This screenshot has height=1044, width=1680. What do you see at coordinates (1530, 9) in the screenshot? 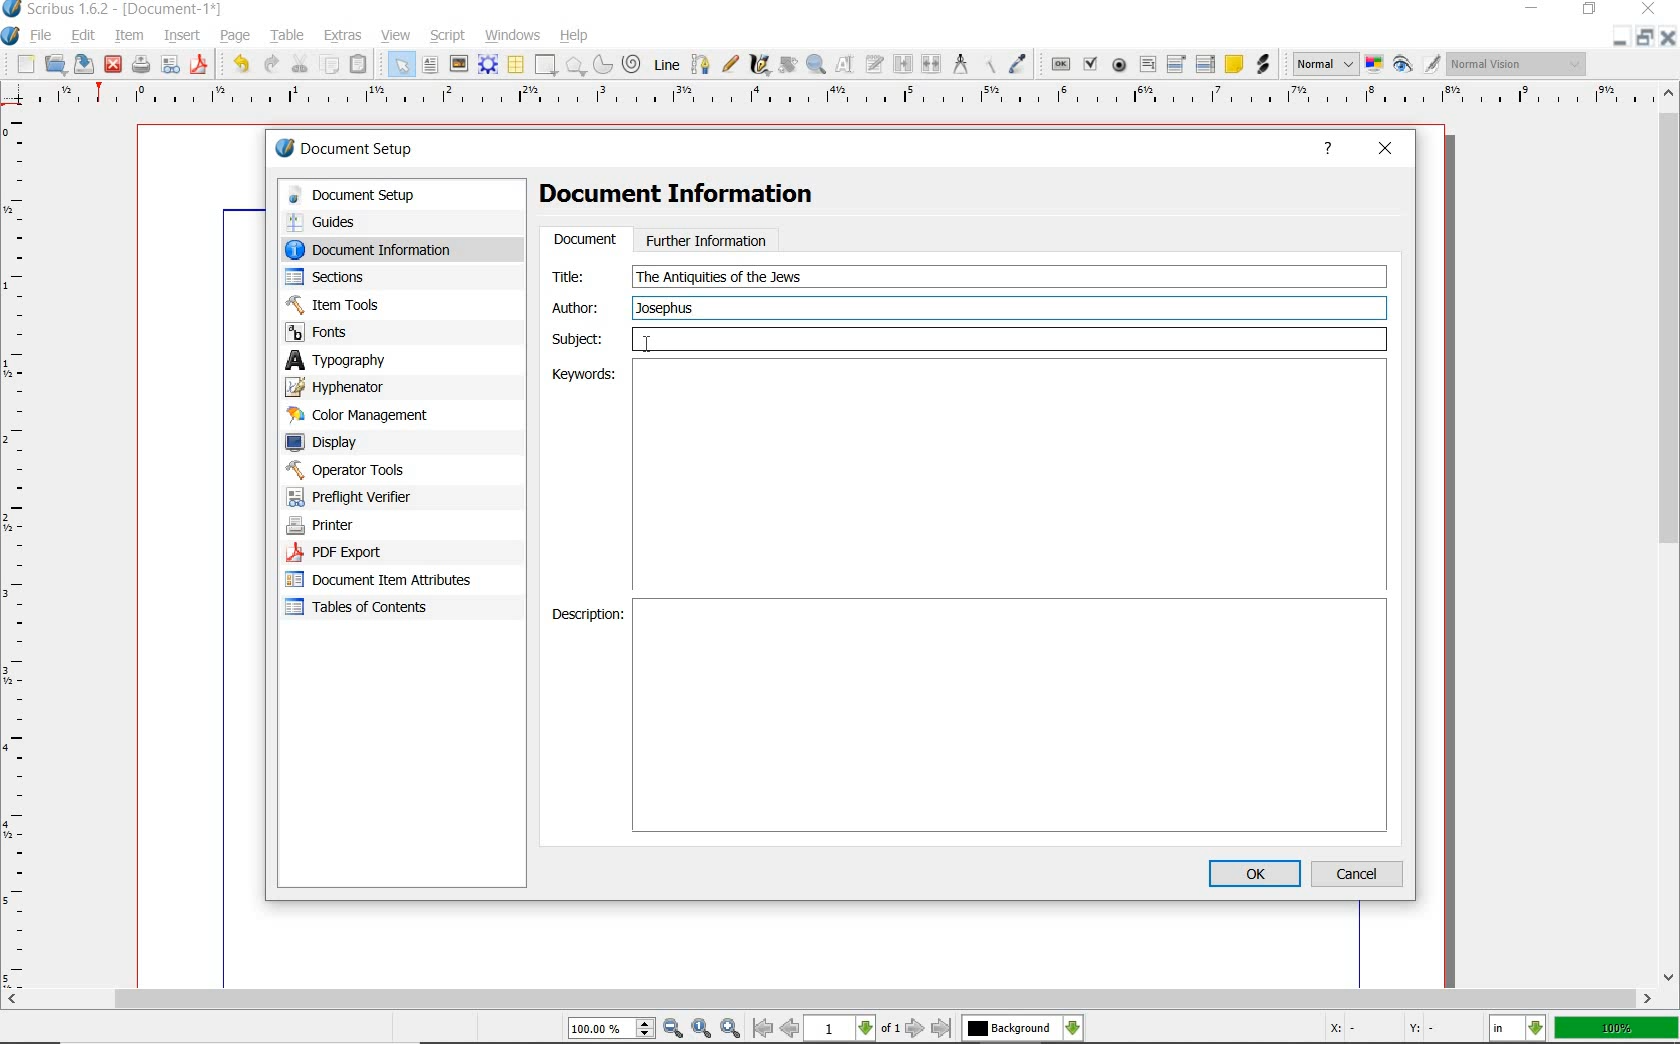
I see `minimize` at bounding box center [1530, 9].